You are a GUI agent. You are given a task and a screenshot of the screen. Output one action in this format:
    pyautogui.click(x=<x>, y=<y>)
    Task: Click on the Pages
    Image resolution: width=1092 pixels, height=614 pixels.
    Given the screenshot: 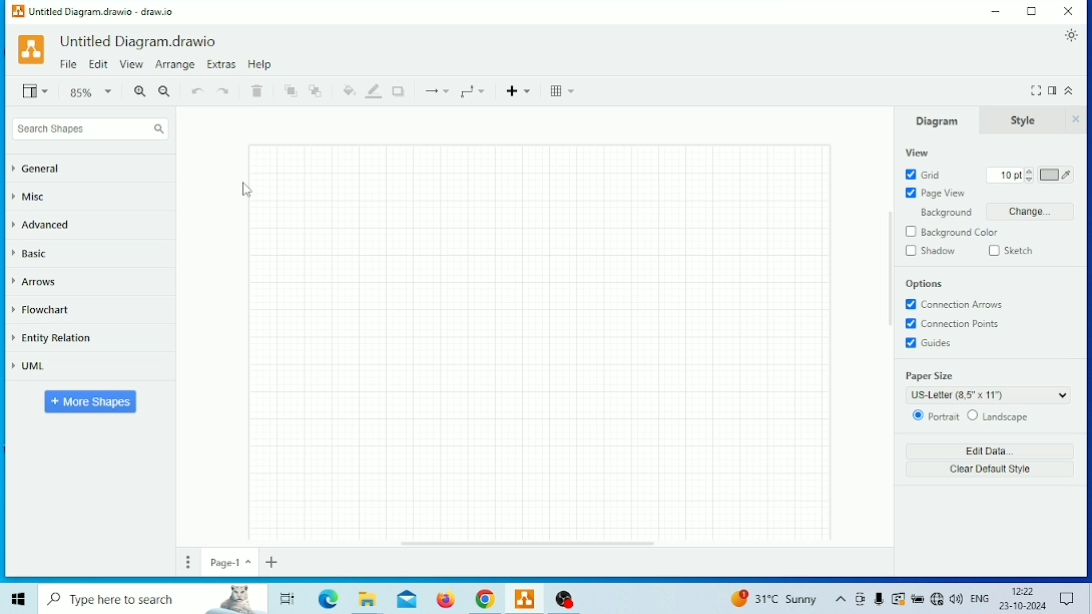 What is the action you would take?
    pyautogui.click(x=189, y=562)
    